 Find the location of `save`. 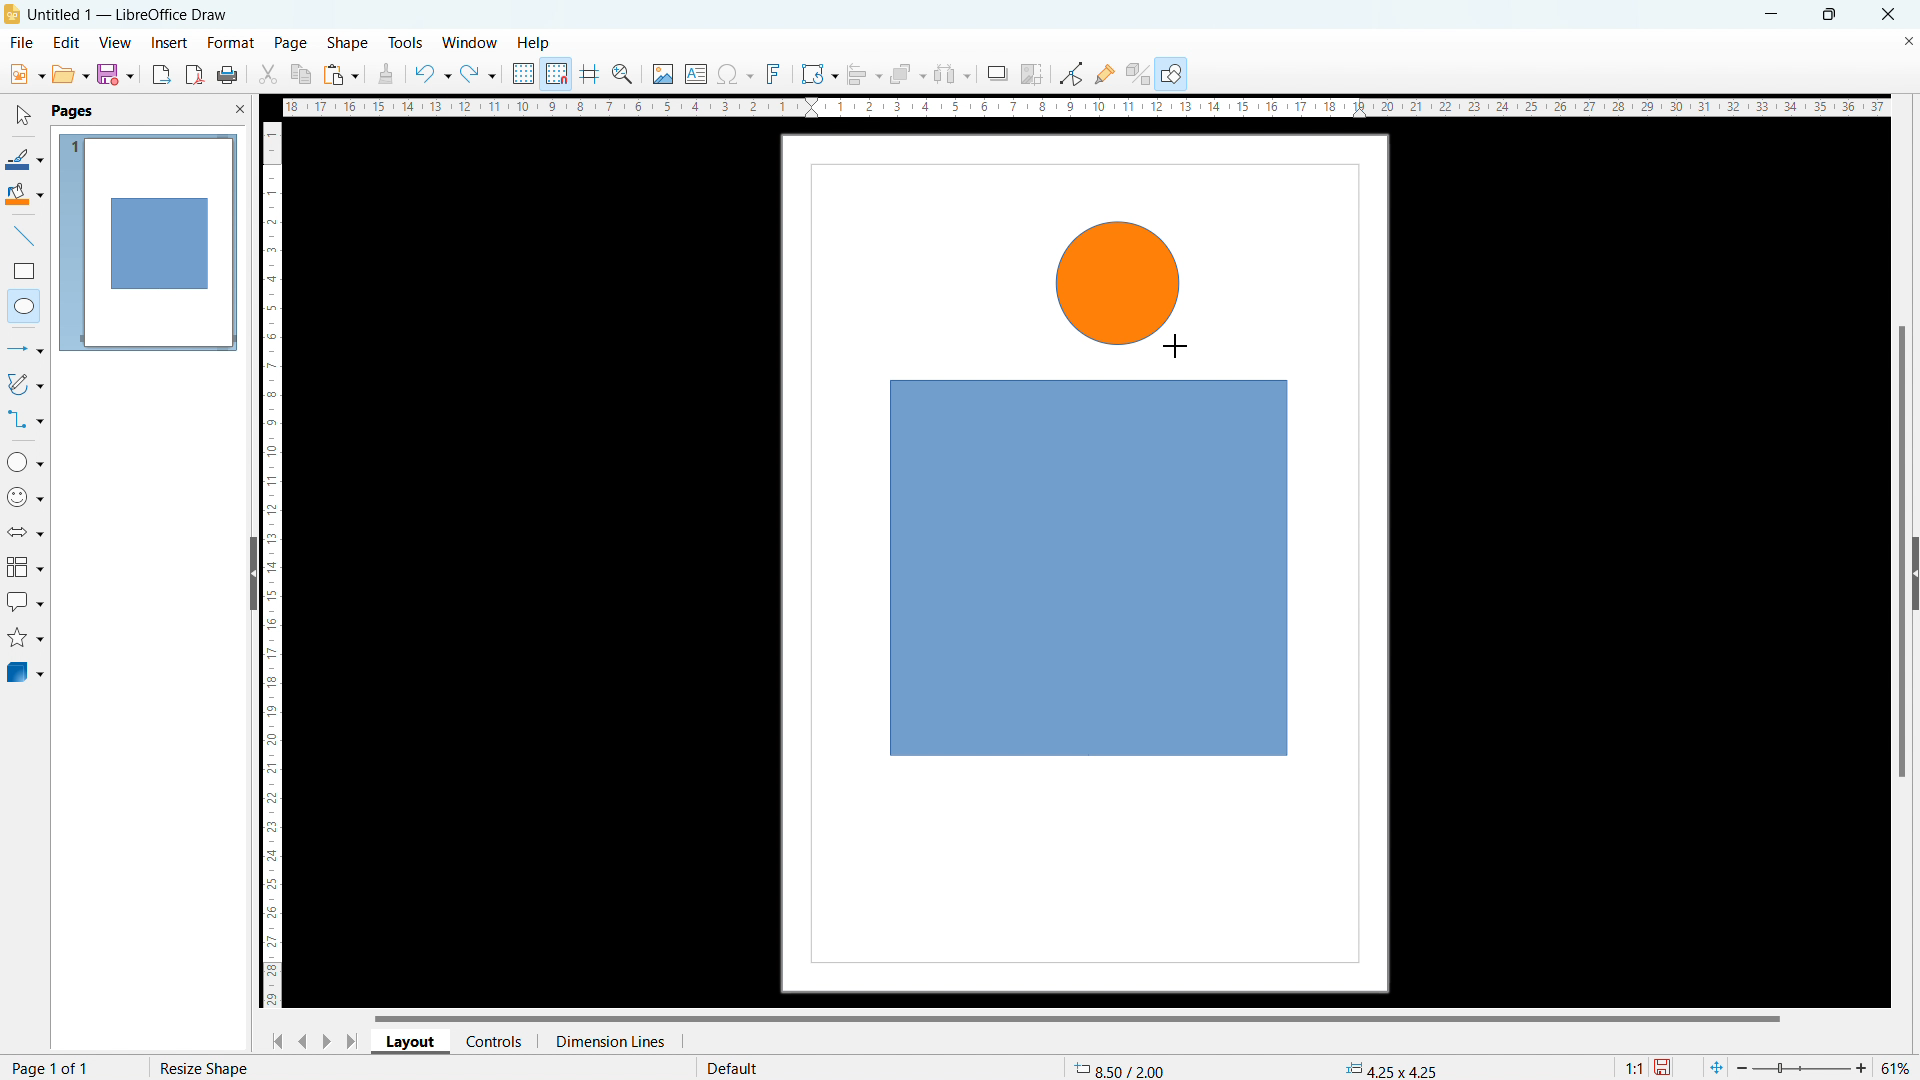

save is located at coordinates (115, 74).